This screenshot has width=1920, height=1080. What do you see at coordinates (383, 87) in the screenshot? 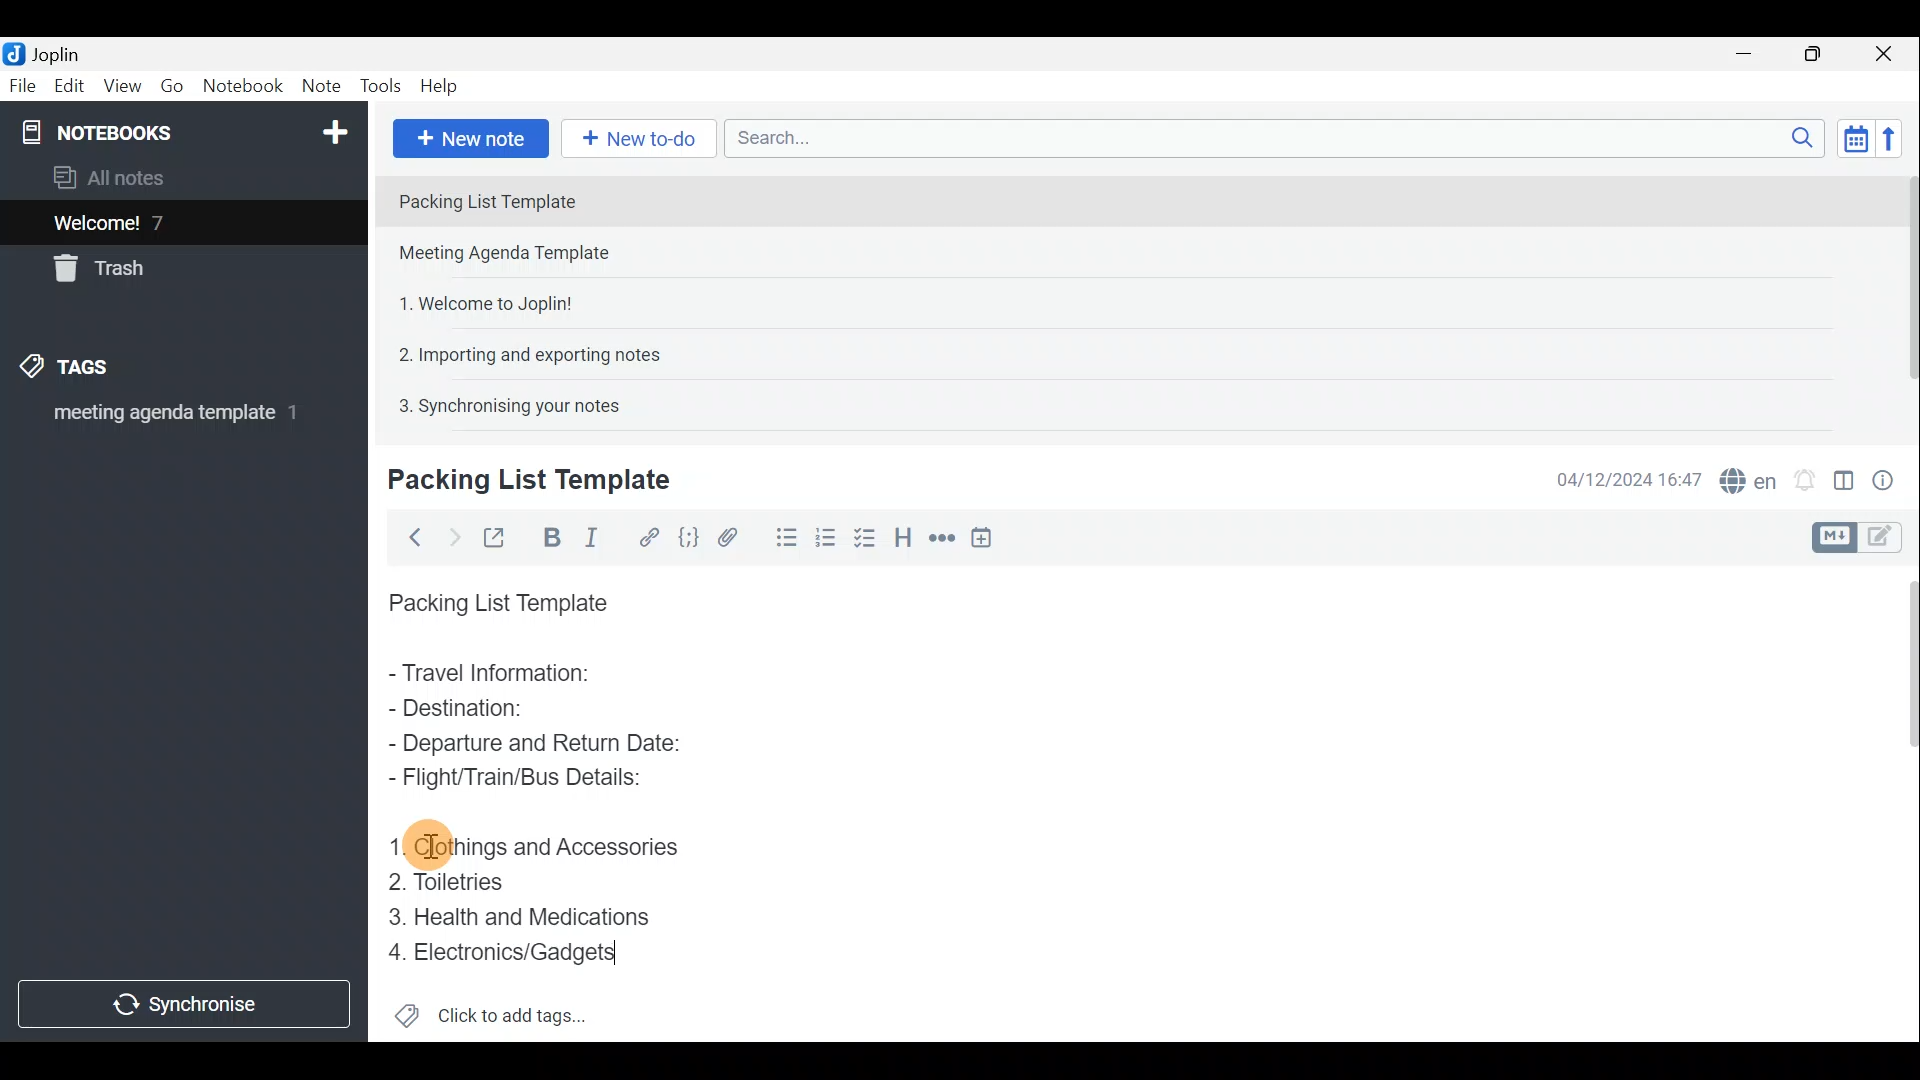
I see `Tools` at bounding box center [383, 87].